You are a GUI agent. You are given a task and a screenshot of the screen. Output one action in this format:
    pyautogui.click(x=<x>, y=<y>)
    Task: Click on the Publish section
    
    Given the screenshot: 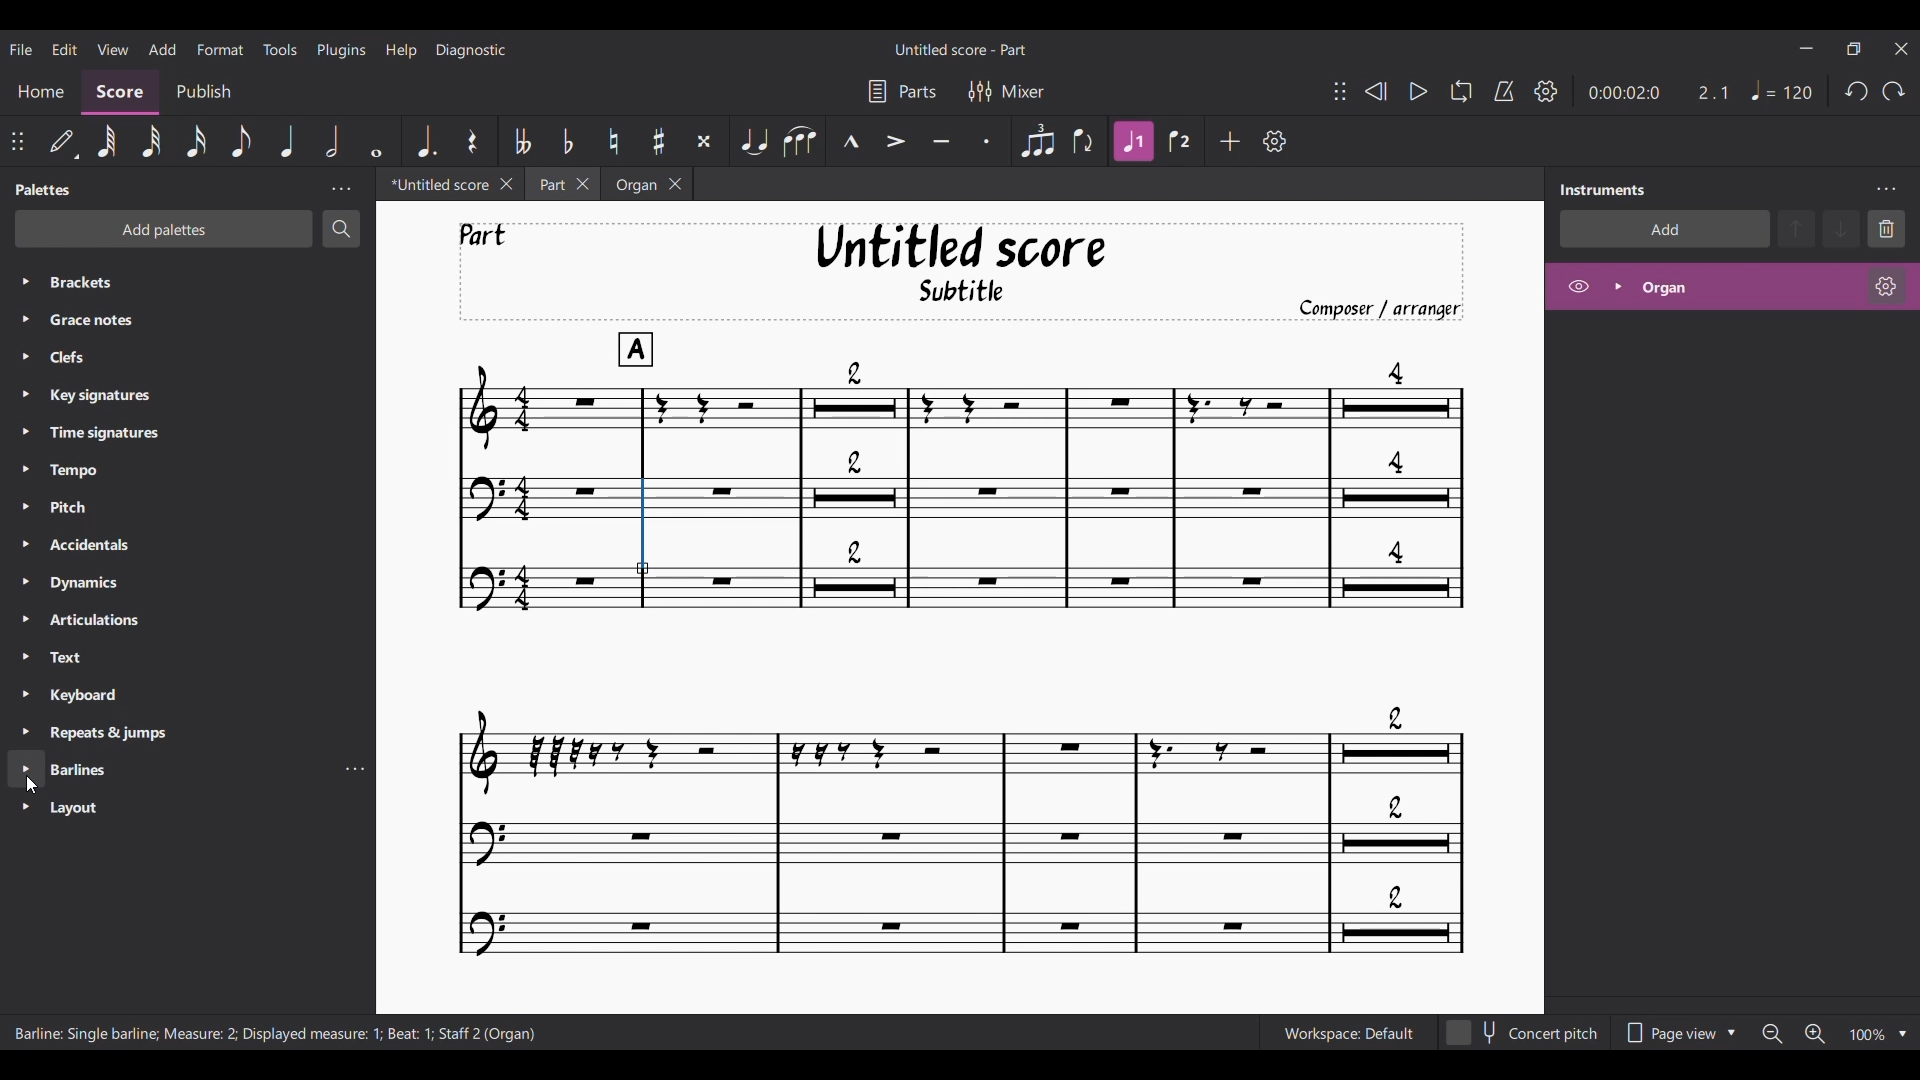 What is the action you would take?
    pyautogui.click(x=207, y=93)
    